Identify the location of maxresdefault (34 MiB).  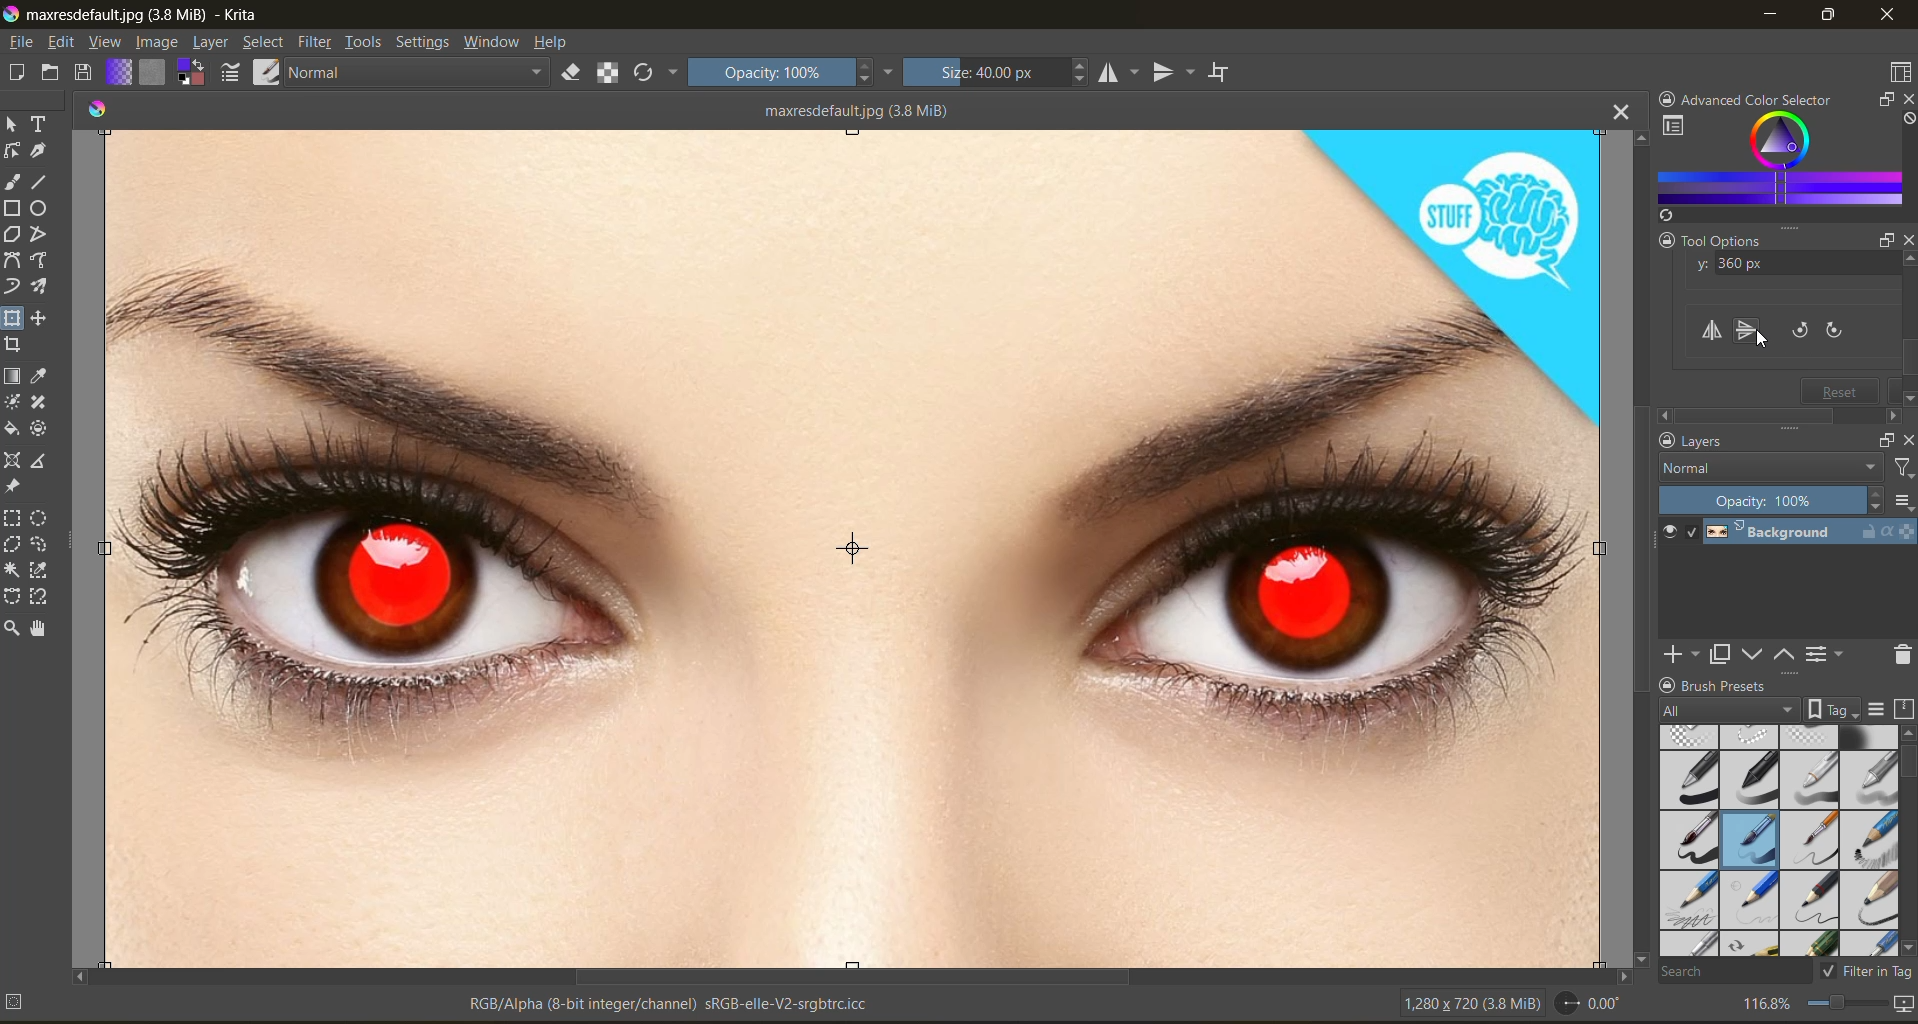
(859, 109).